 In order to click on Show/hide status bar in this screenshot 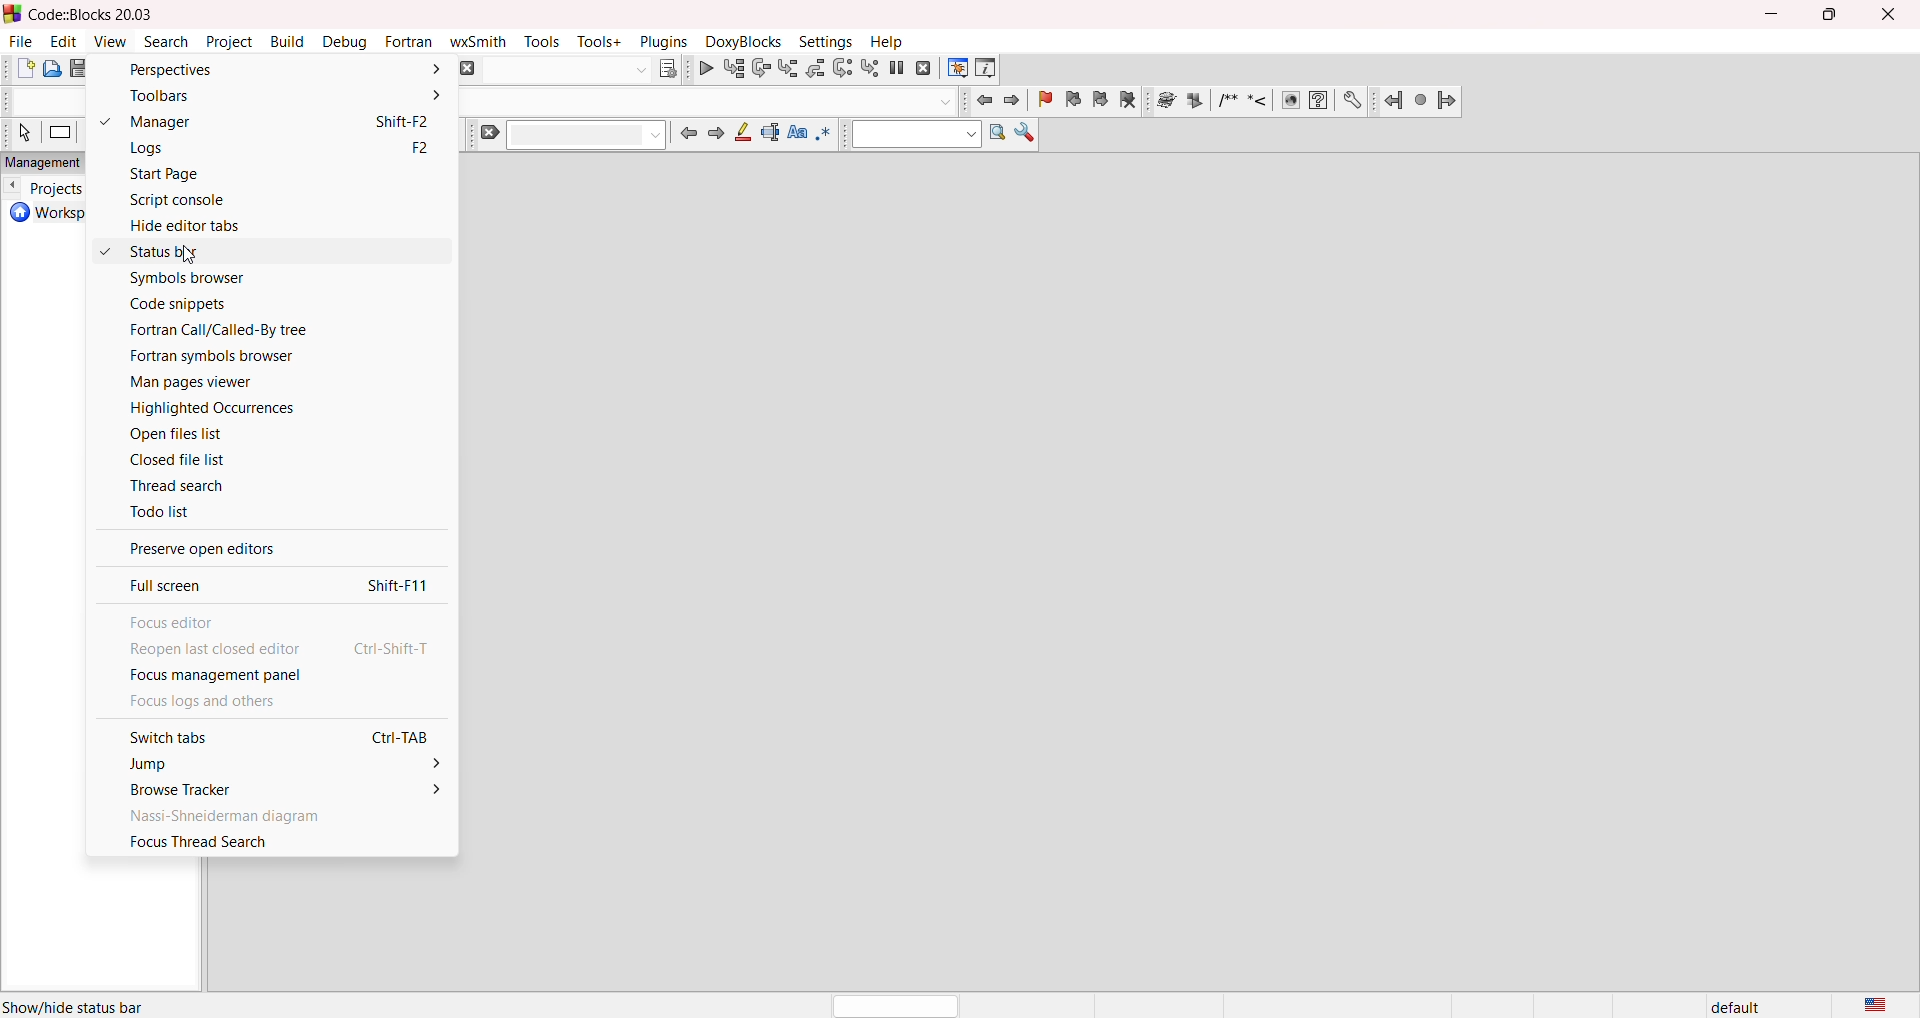, I will do `click(72, 1007)`.